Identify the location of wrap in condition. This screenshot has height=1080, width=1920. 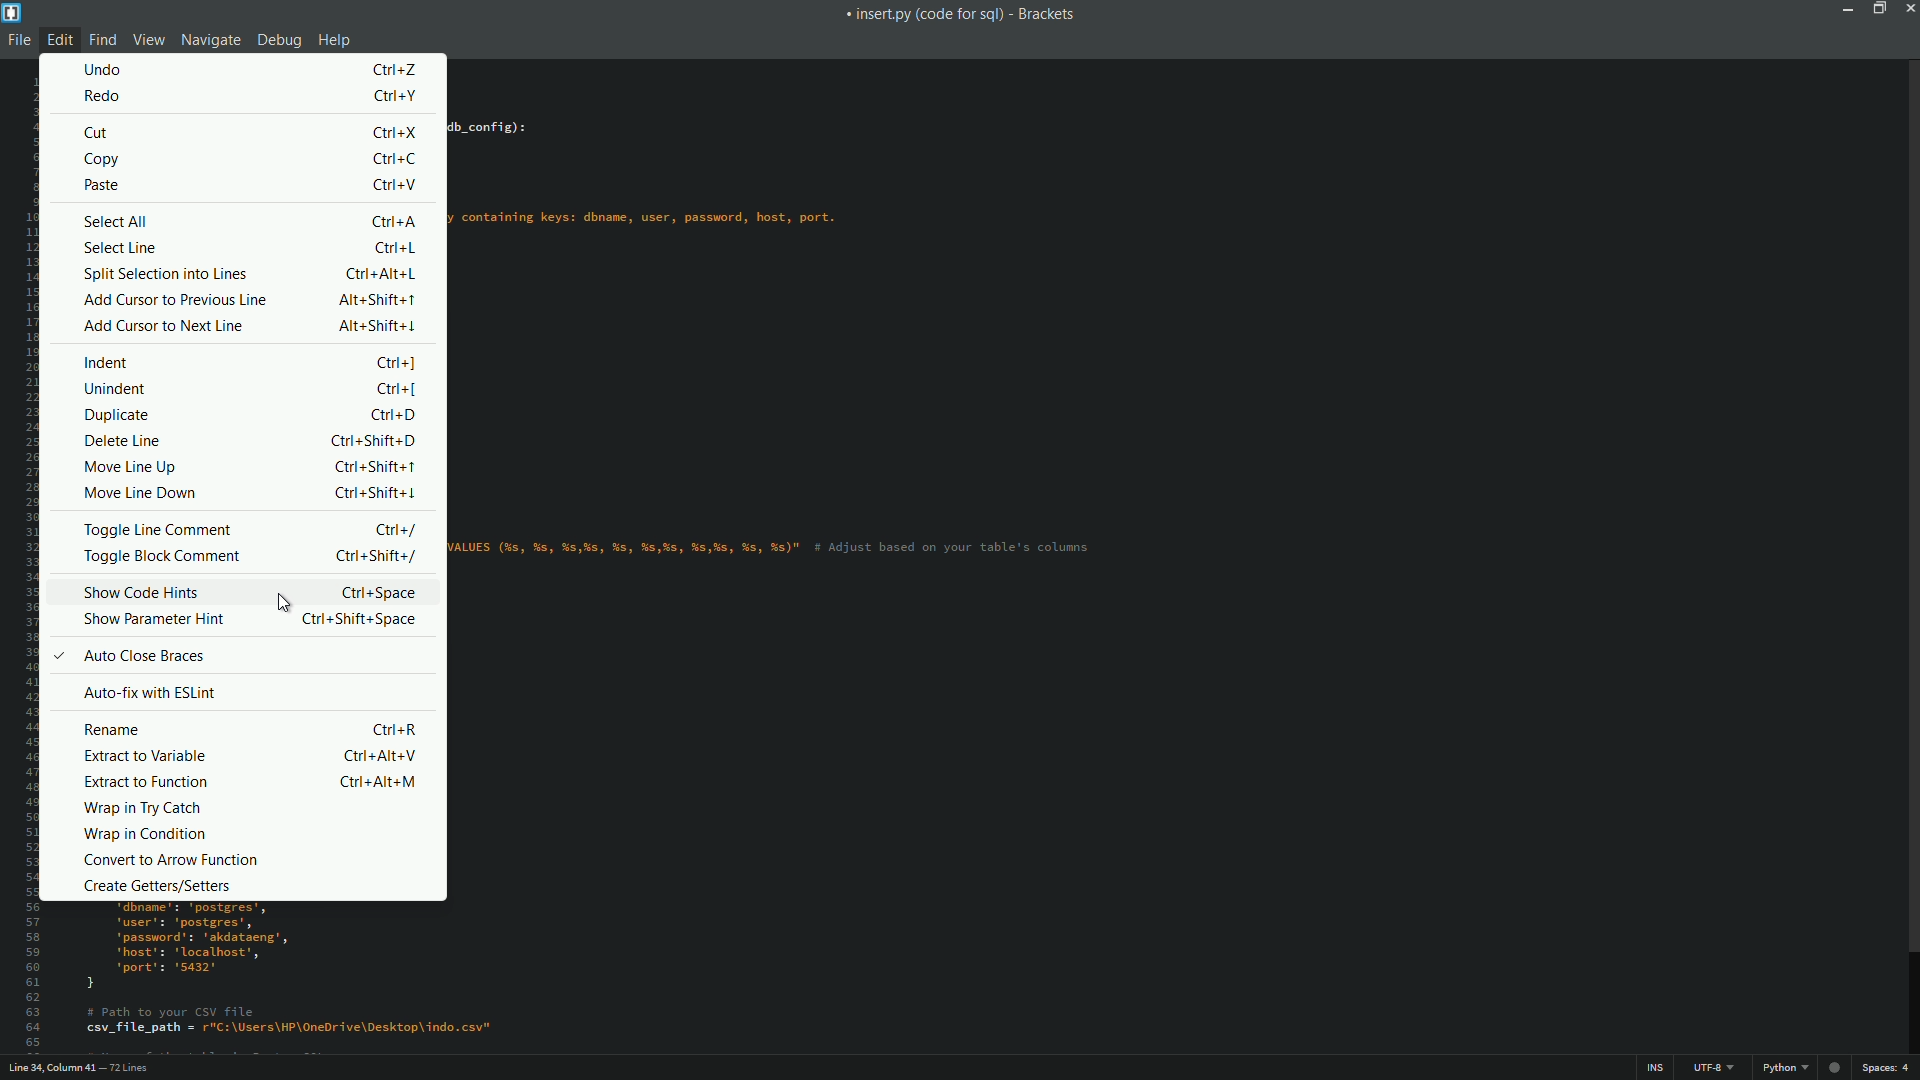
(145, 837).